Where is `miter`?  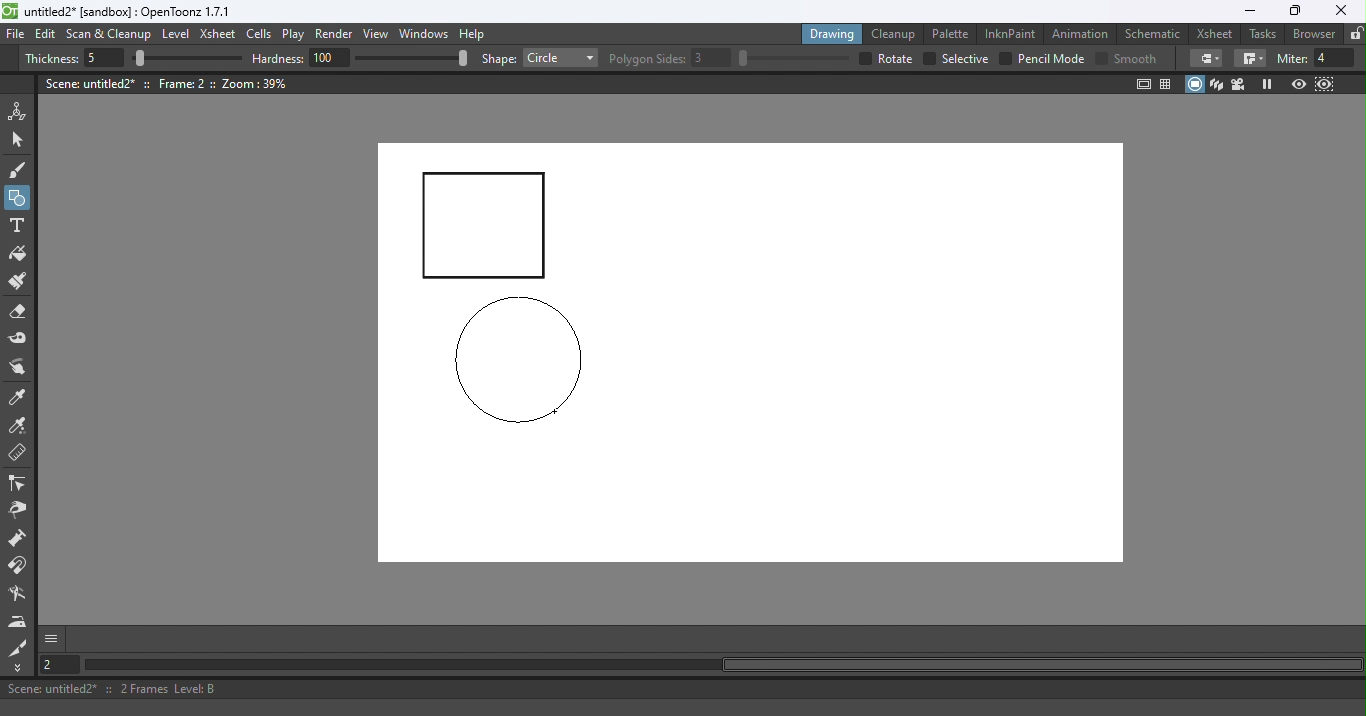 miter is located at coordinates (1291, 58).